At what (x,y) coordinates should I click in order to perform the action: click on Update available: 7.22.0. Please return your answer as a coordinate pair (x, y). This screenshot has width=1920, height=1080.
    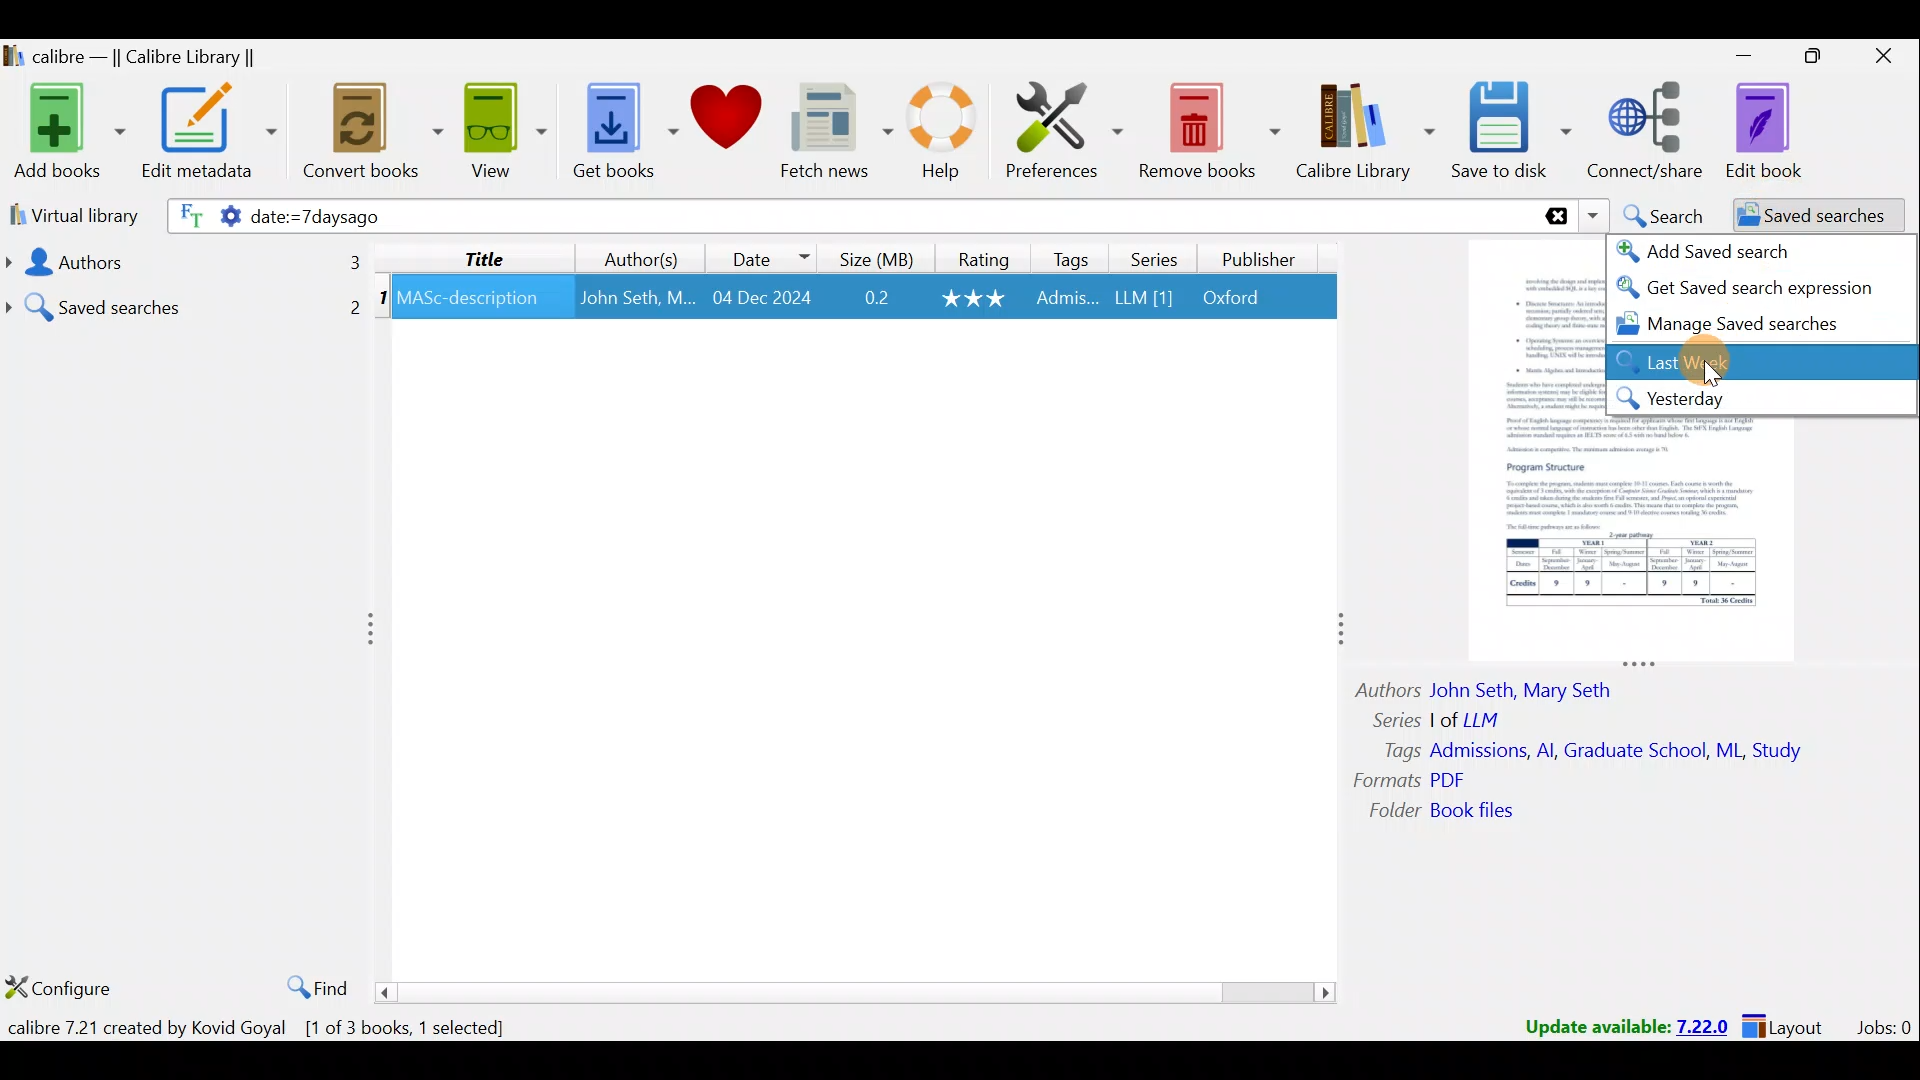
    Looking at the image, I should click on (1616, 1024).